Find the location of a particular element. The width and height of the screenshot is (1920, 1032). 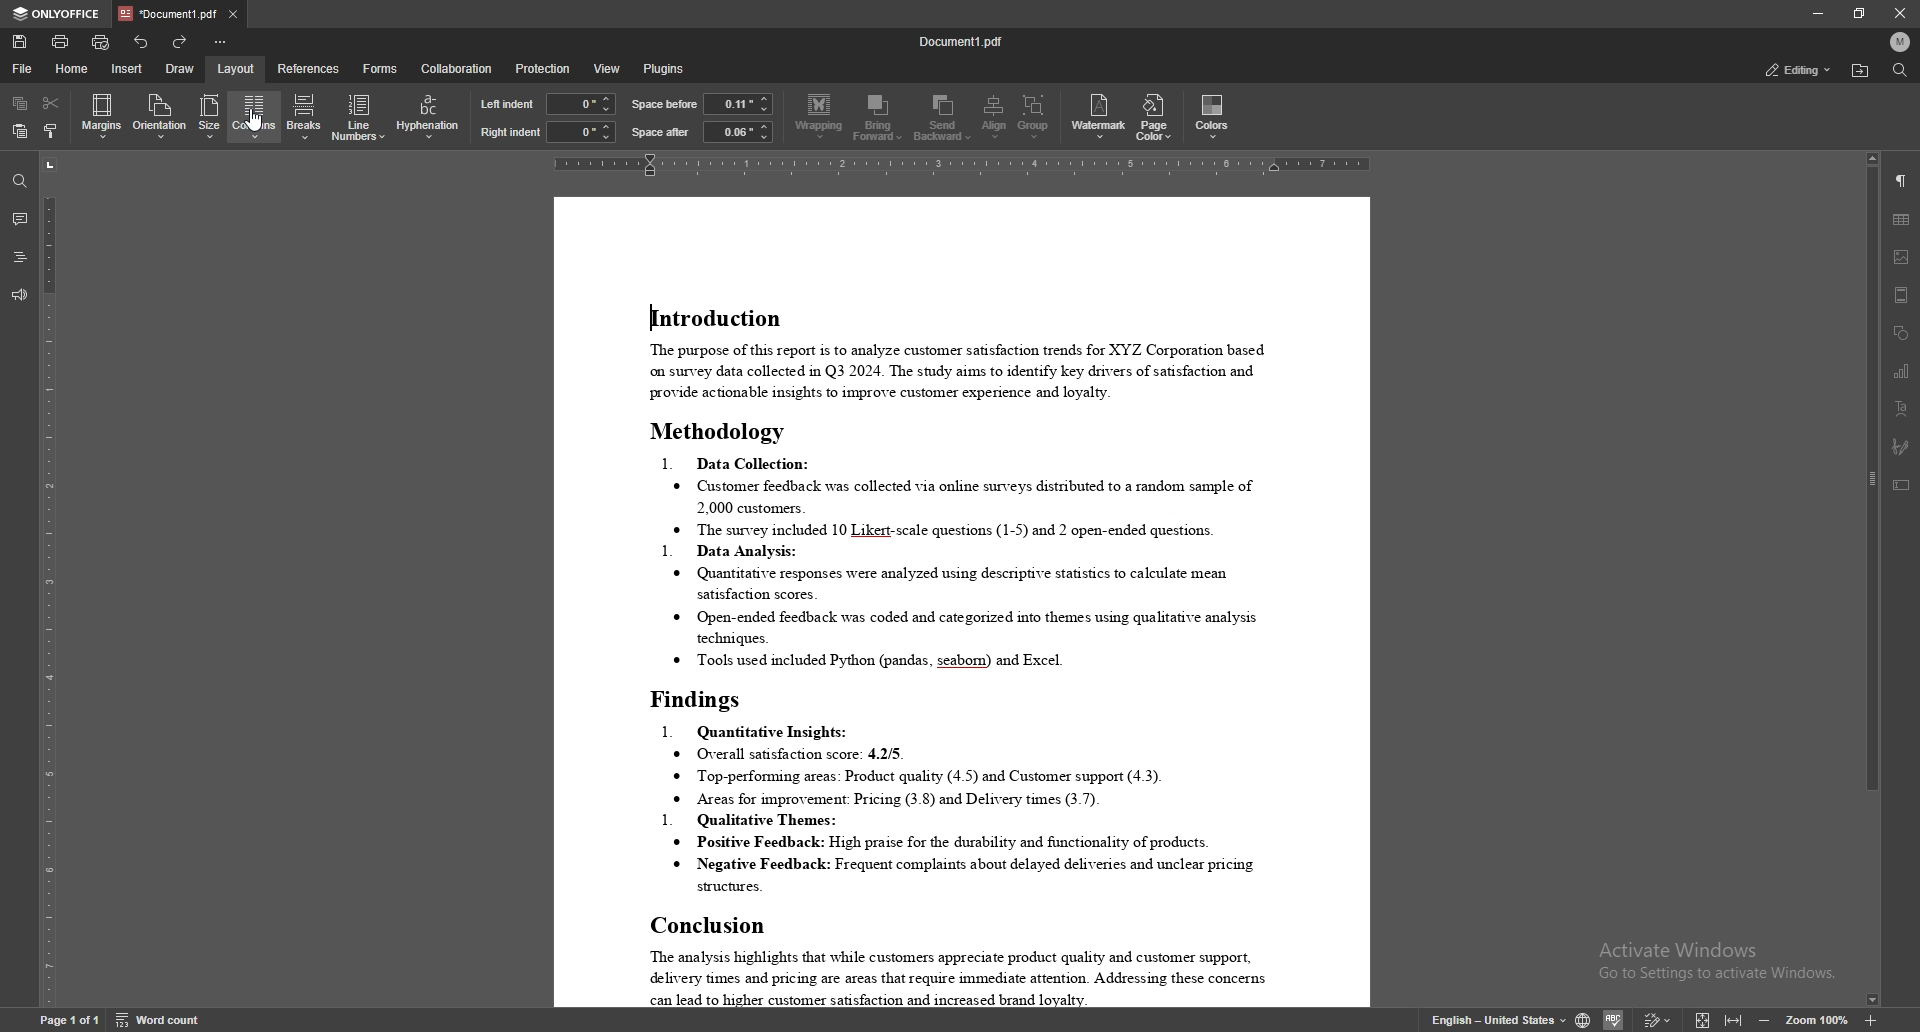

word count is located at coordinates (157, 1019).